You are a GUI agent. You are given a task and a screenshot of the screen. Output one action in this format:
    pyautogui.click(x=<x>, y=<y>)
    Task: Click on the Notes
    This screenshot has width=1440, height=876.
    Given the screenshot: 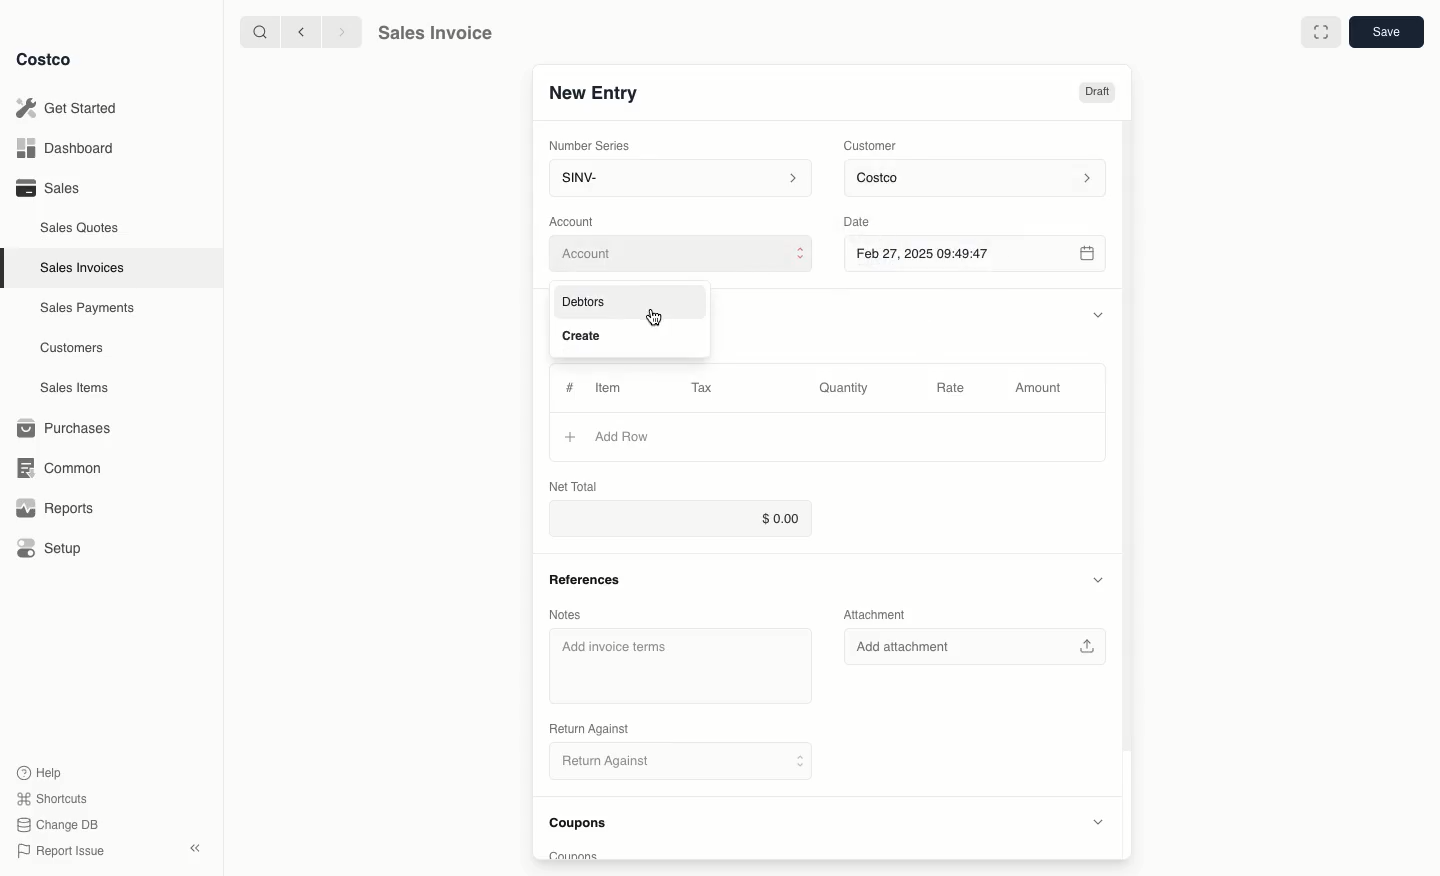 What is the action you would take?
    pyautogui.click(x=565, y=615)
    